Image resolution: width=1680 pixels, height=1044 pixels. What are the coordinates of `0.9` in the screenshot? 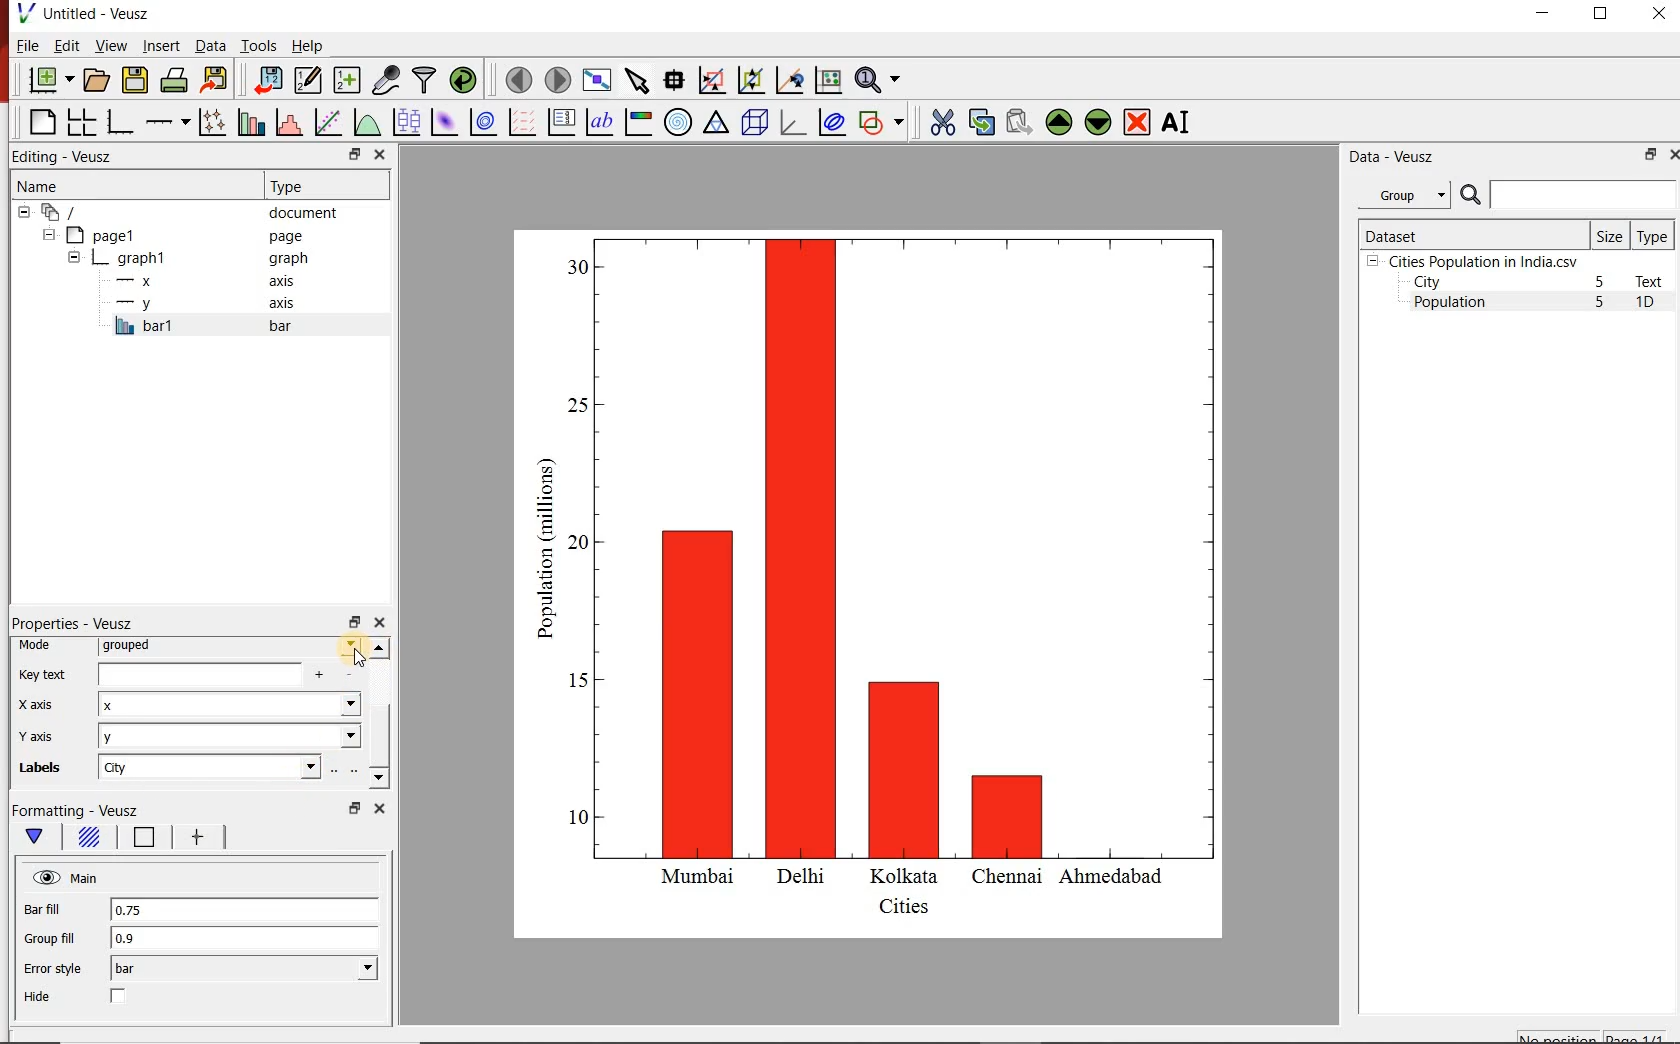 It's located at (245, 939).